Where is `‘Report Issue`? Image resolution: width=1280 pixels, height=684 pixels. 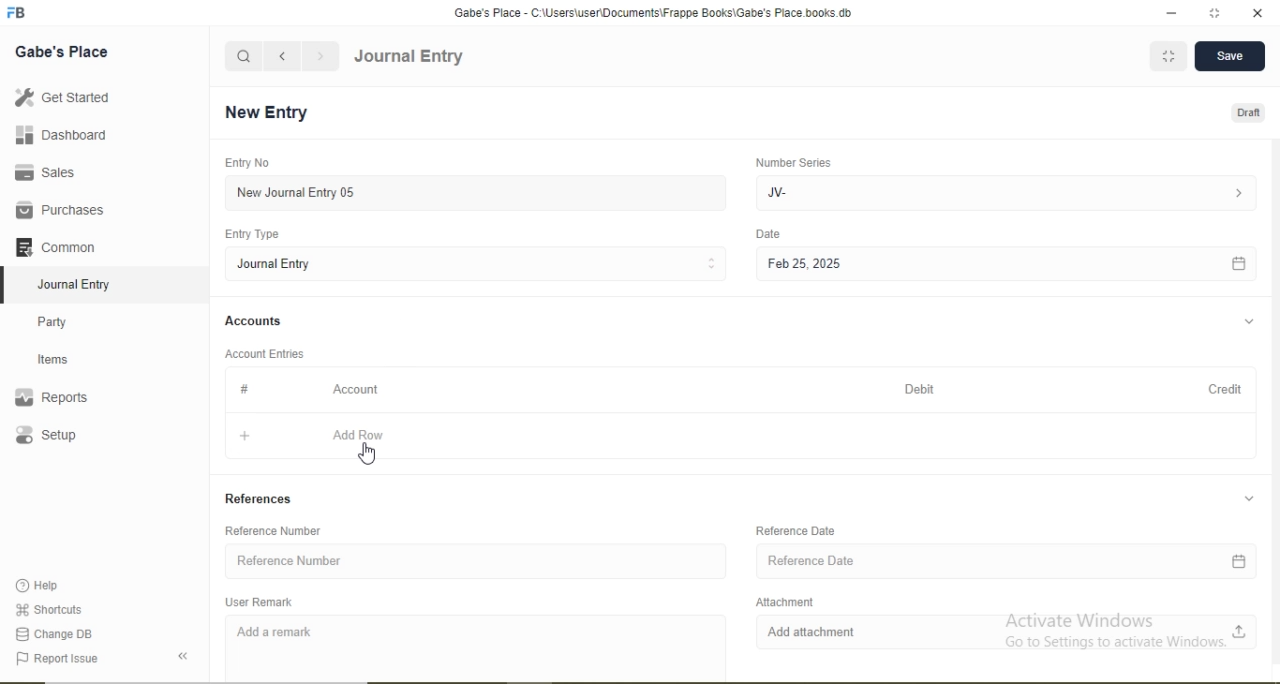
‘Report Issue is located at coordinates (78, 659).